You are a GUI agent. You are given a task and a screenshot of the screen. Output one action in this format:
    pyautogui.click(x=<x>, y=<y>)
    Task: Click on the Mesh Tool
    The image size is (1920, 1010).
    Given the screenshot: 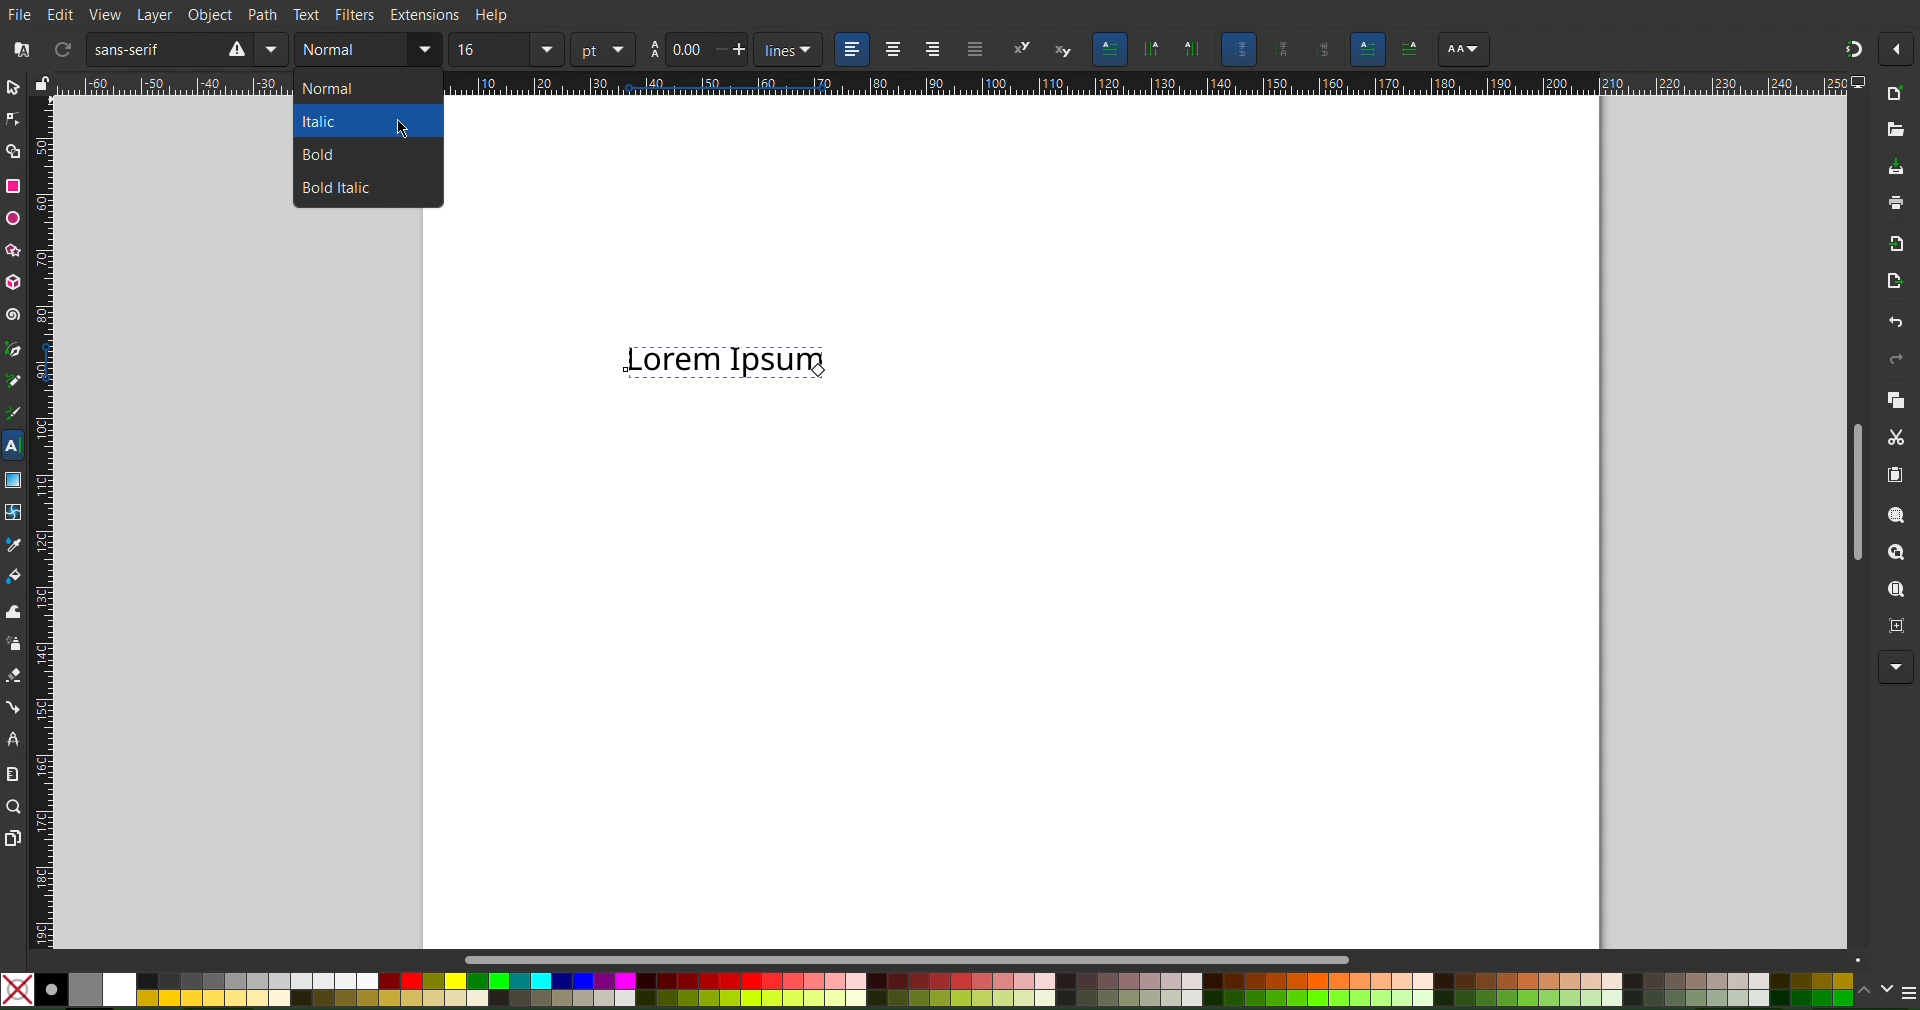 What is the action you would take?
    pyautogui.click(x=13, y=512)
    